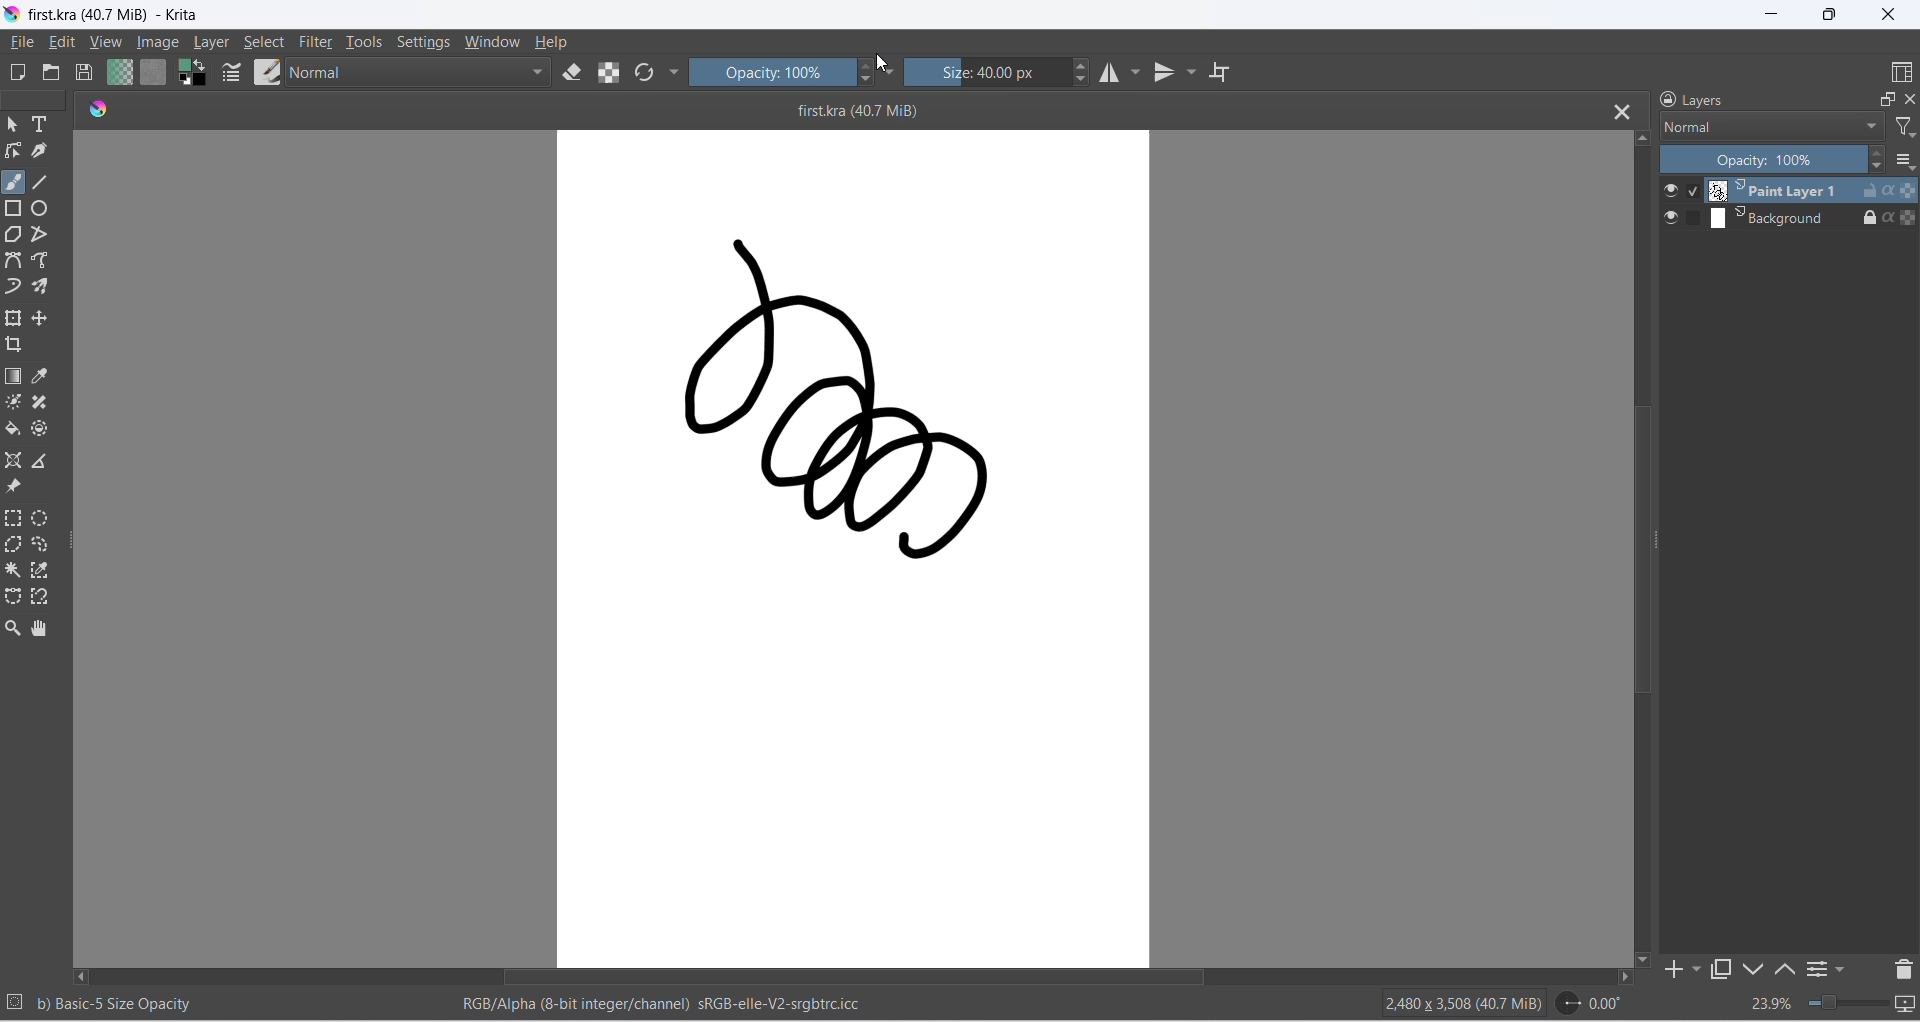 Image resolution: width=1920 pixels, height=1022 pixels. What do you see at coordinates (13, 545) in the screenshot?
I see `polygonal selection tool` at bounding box center [13, 545].